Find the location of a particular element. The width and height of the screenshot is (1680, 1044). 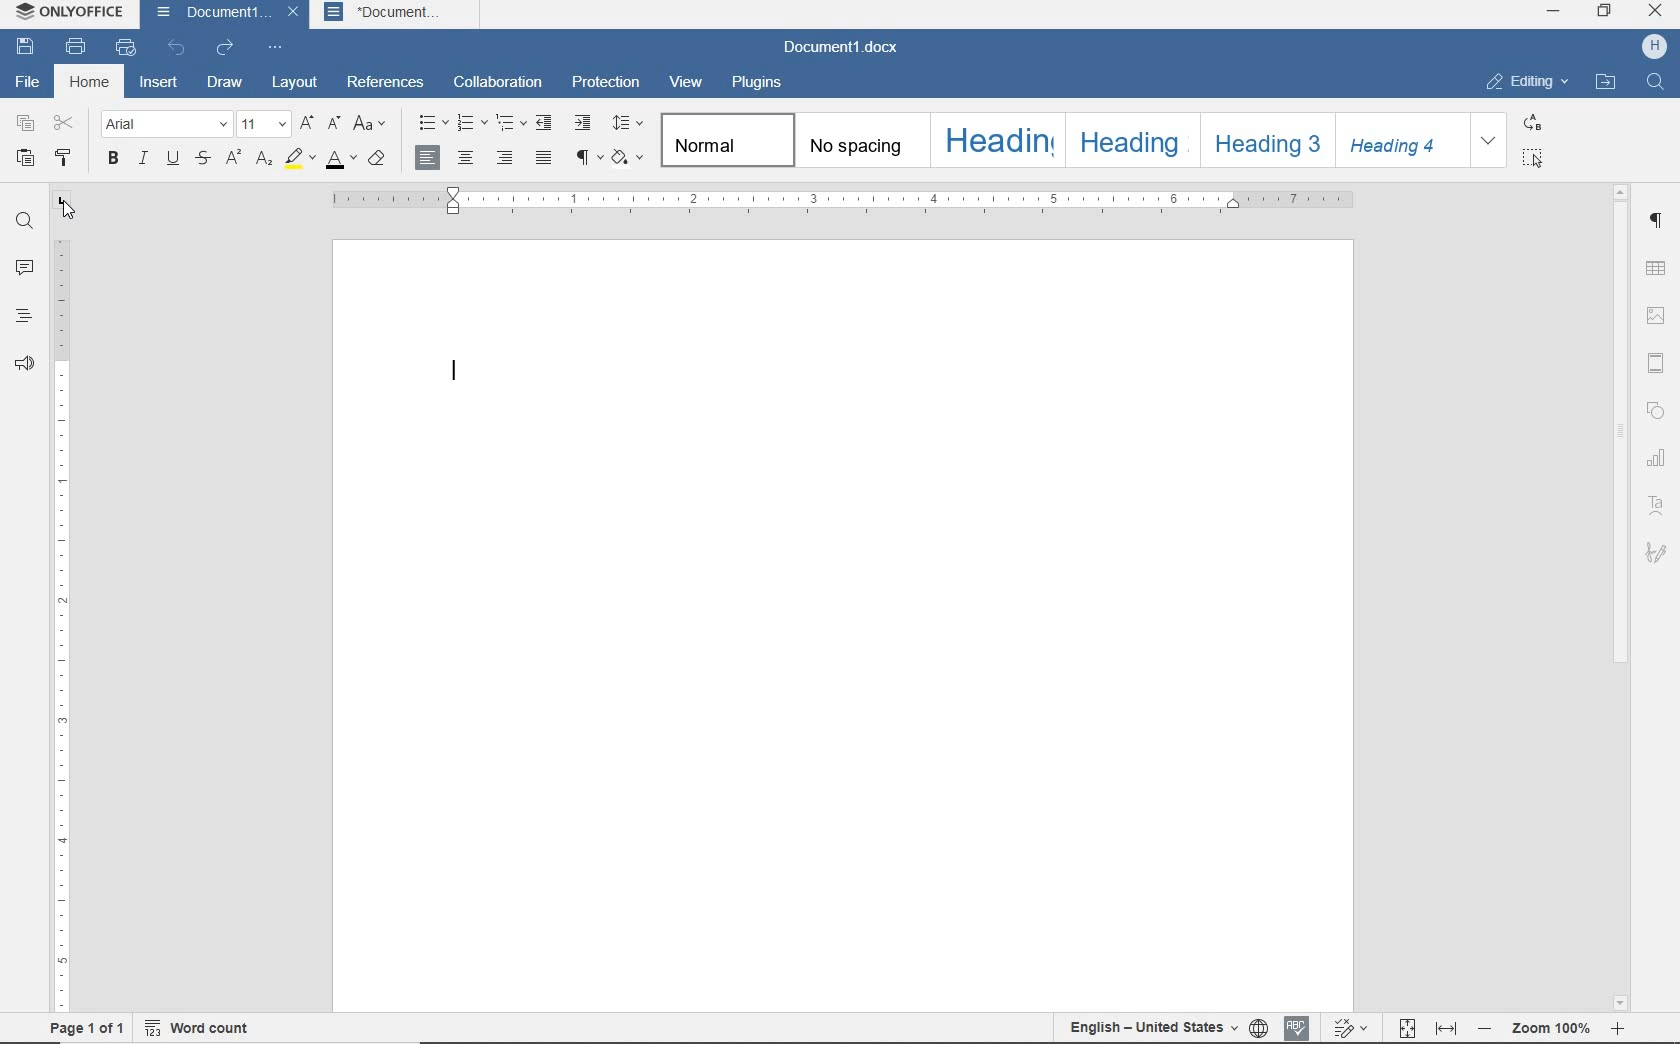

HEADING 4 is located at coordinates (1400, 139).